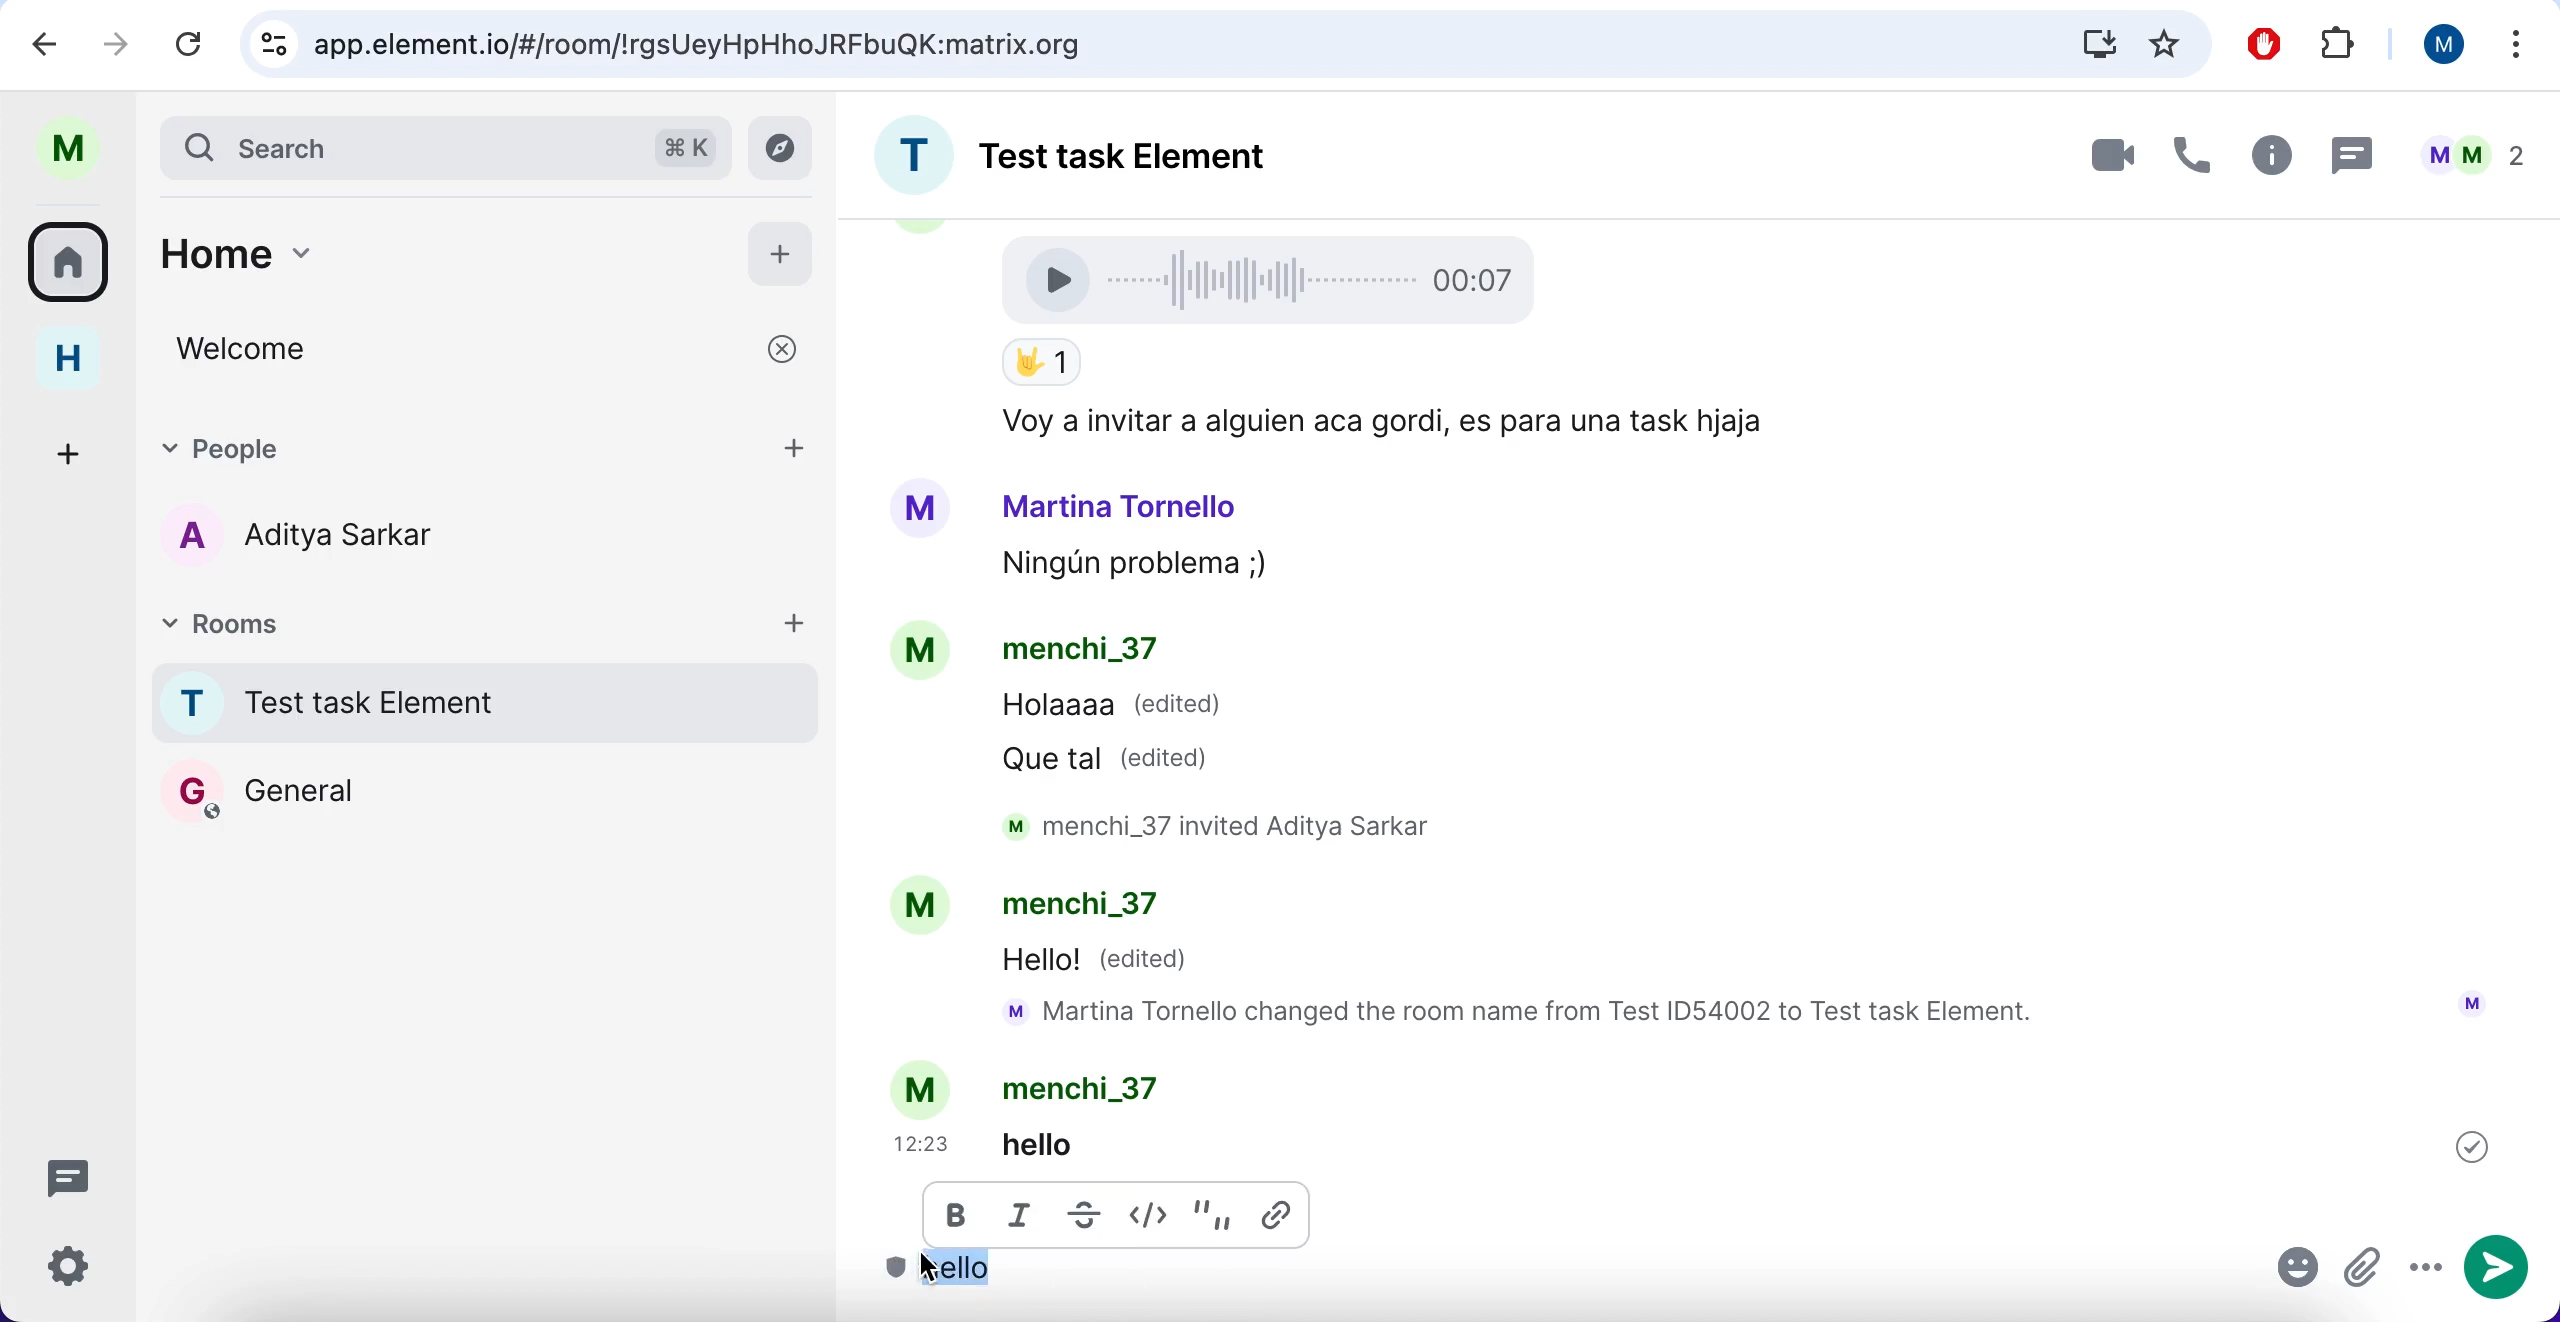 The height and width of the screenshot is (1322, 2560). What do you see at coordinates (427, 445) in the screenshot?
I see `people` at bounding box center [427, 445].